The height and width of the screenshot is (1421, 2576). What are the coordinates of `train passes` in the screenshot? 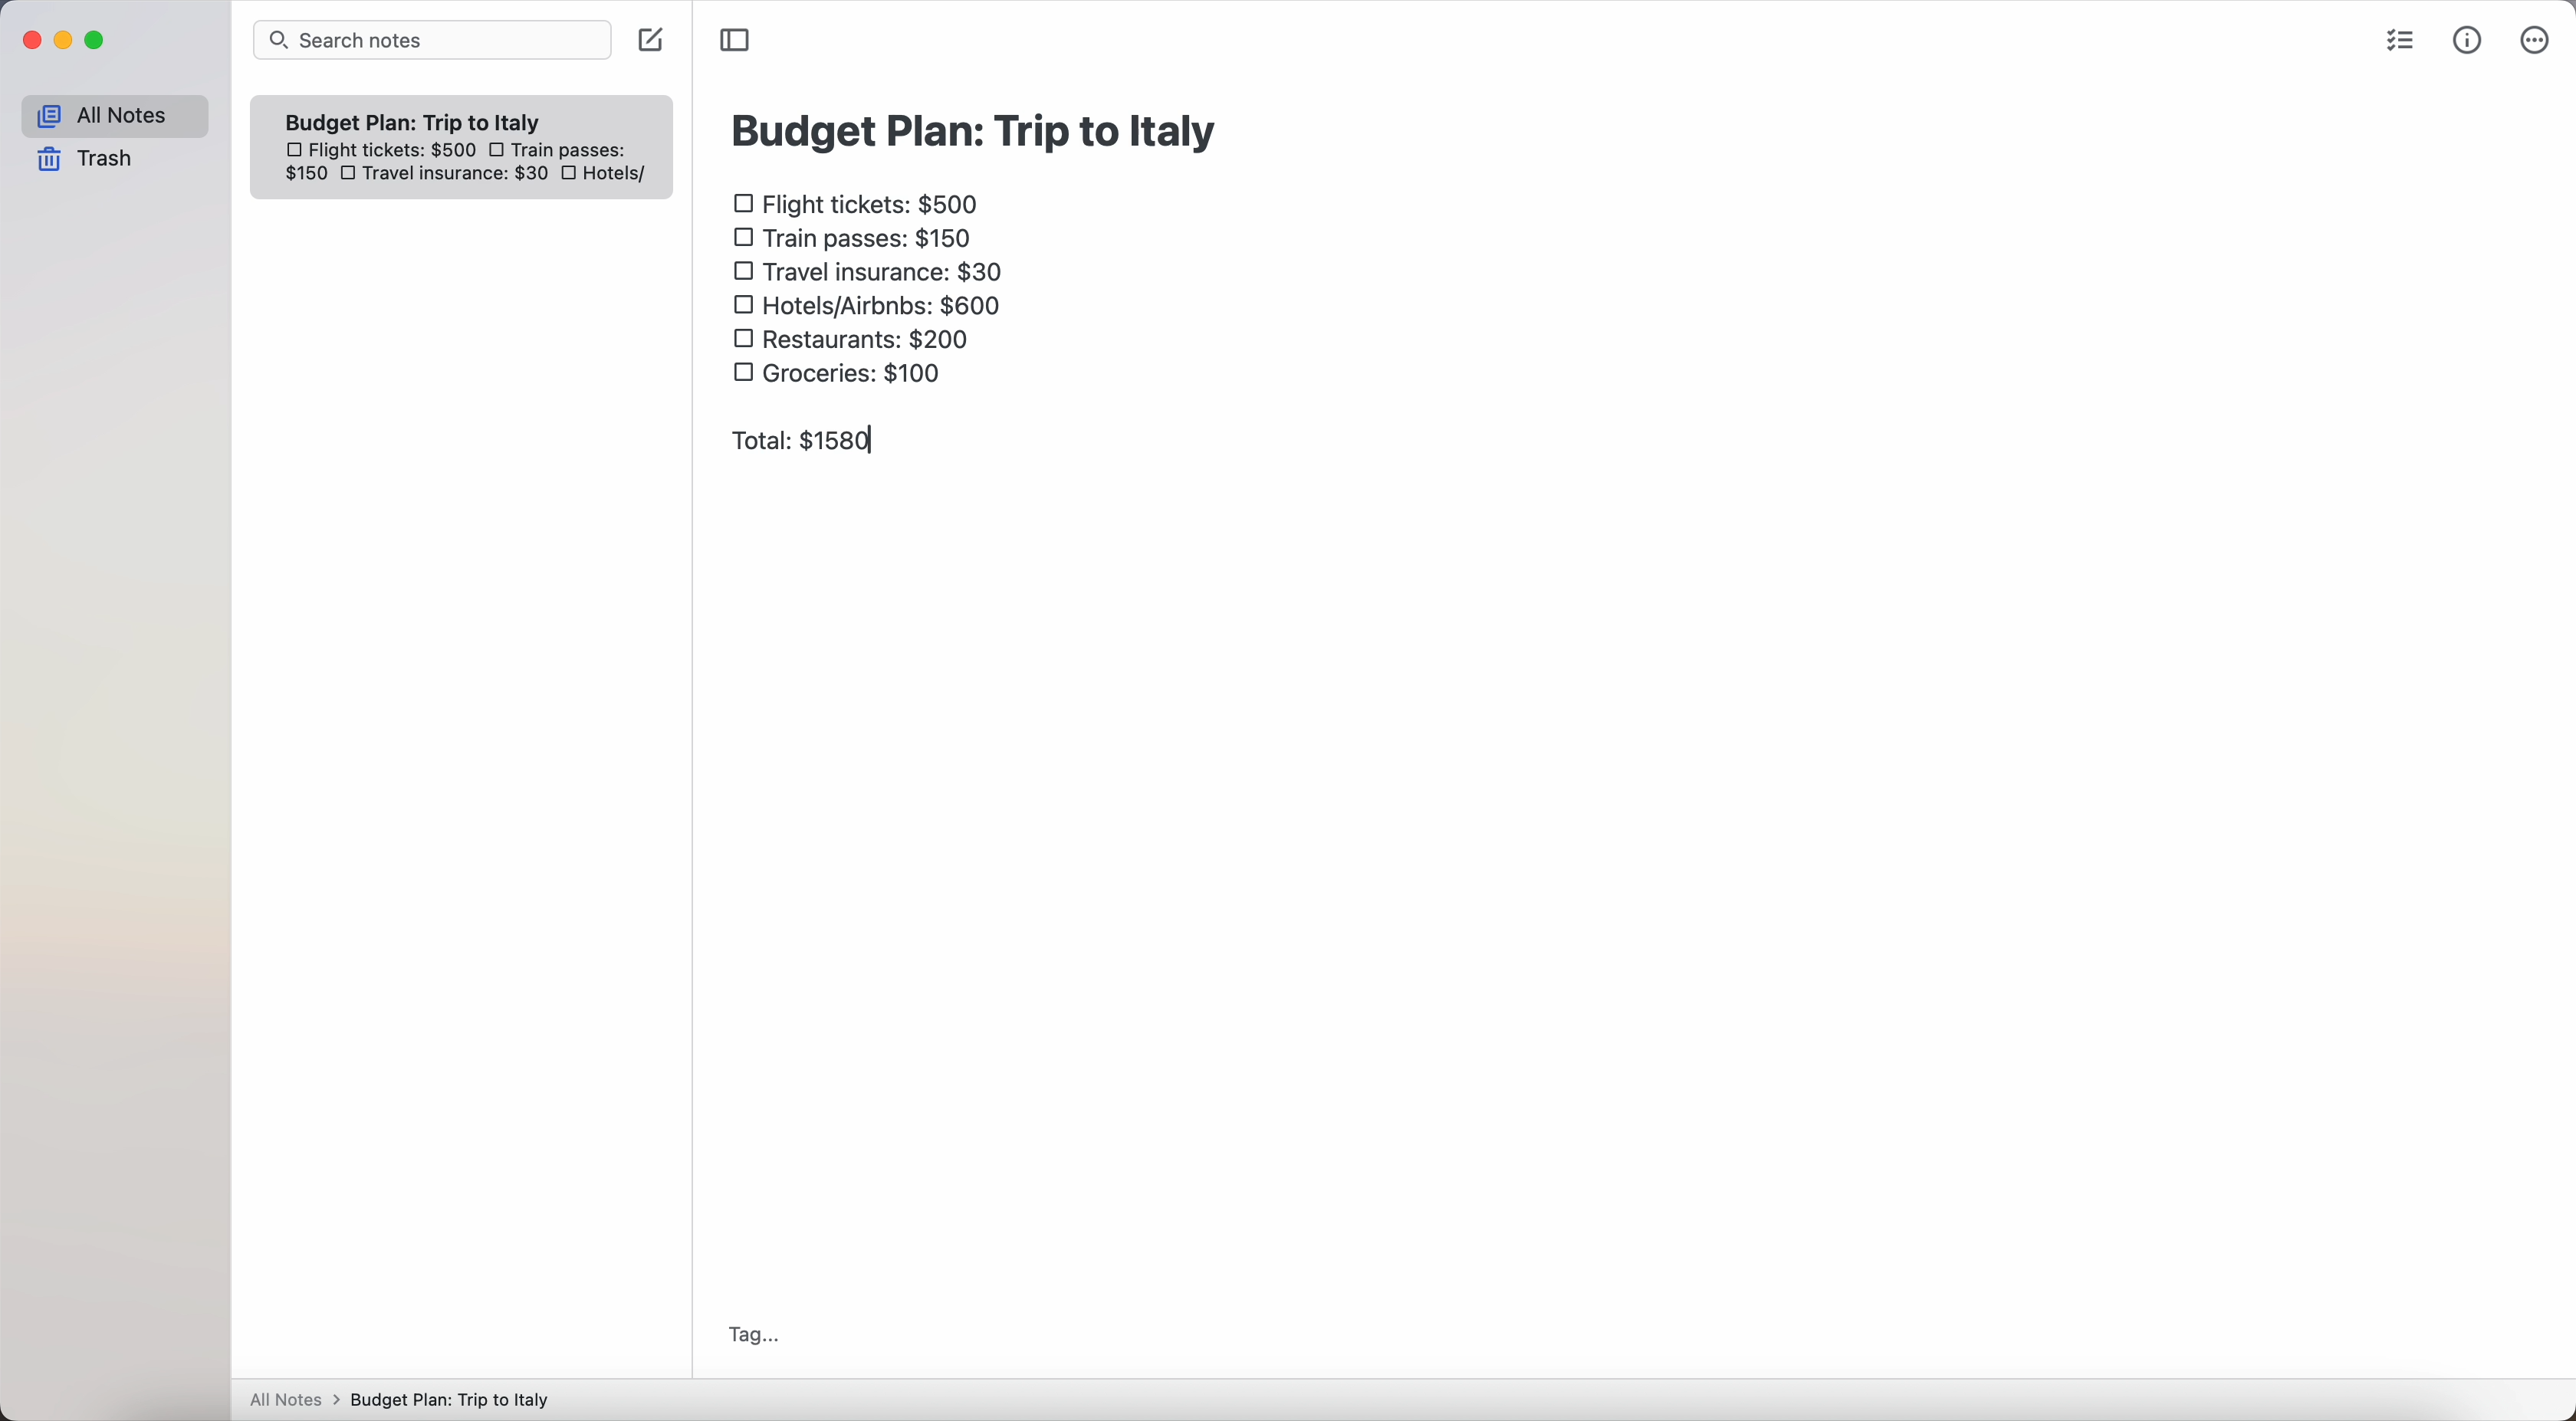 It's located at (570, 147).